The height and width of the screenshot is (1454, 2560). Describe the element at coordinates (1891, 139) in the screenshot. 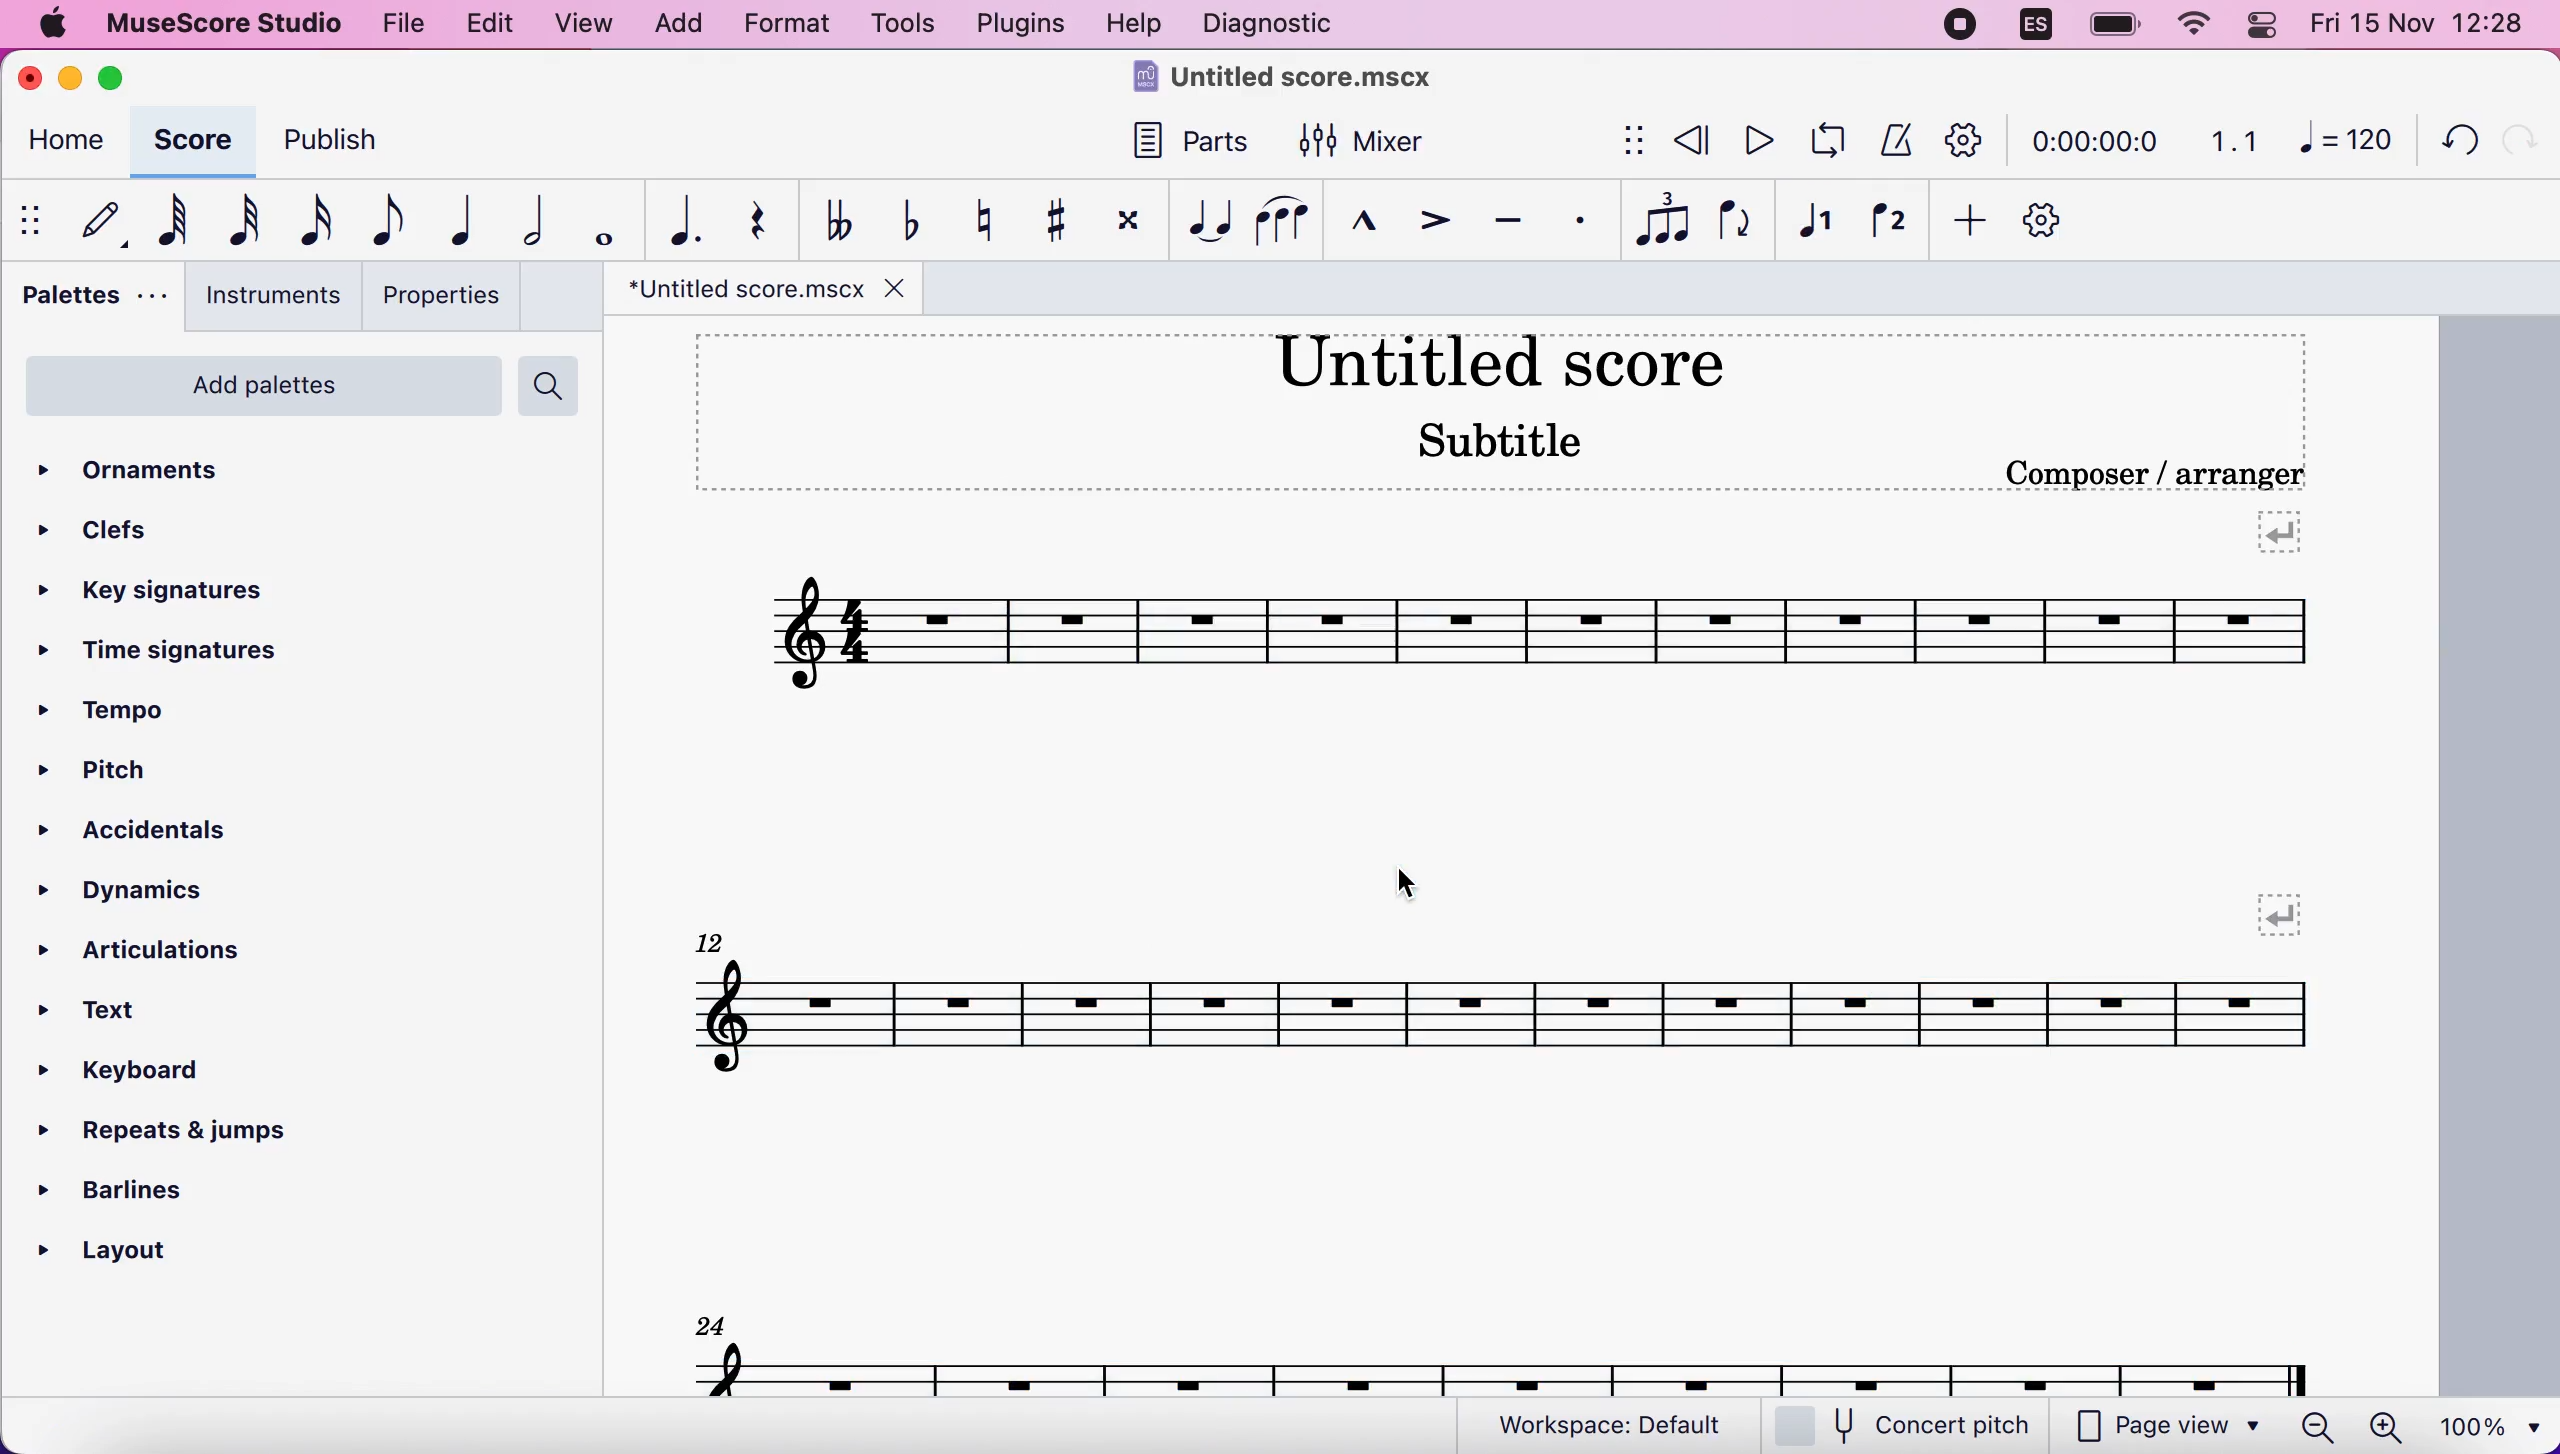

I see `metronome` at that location.